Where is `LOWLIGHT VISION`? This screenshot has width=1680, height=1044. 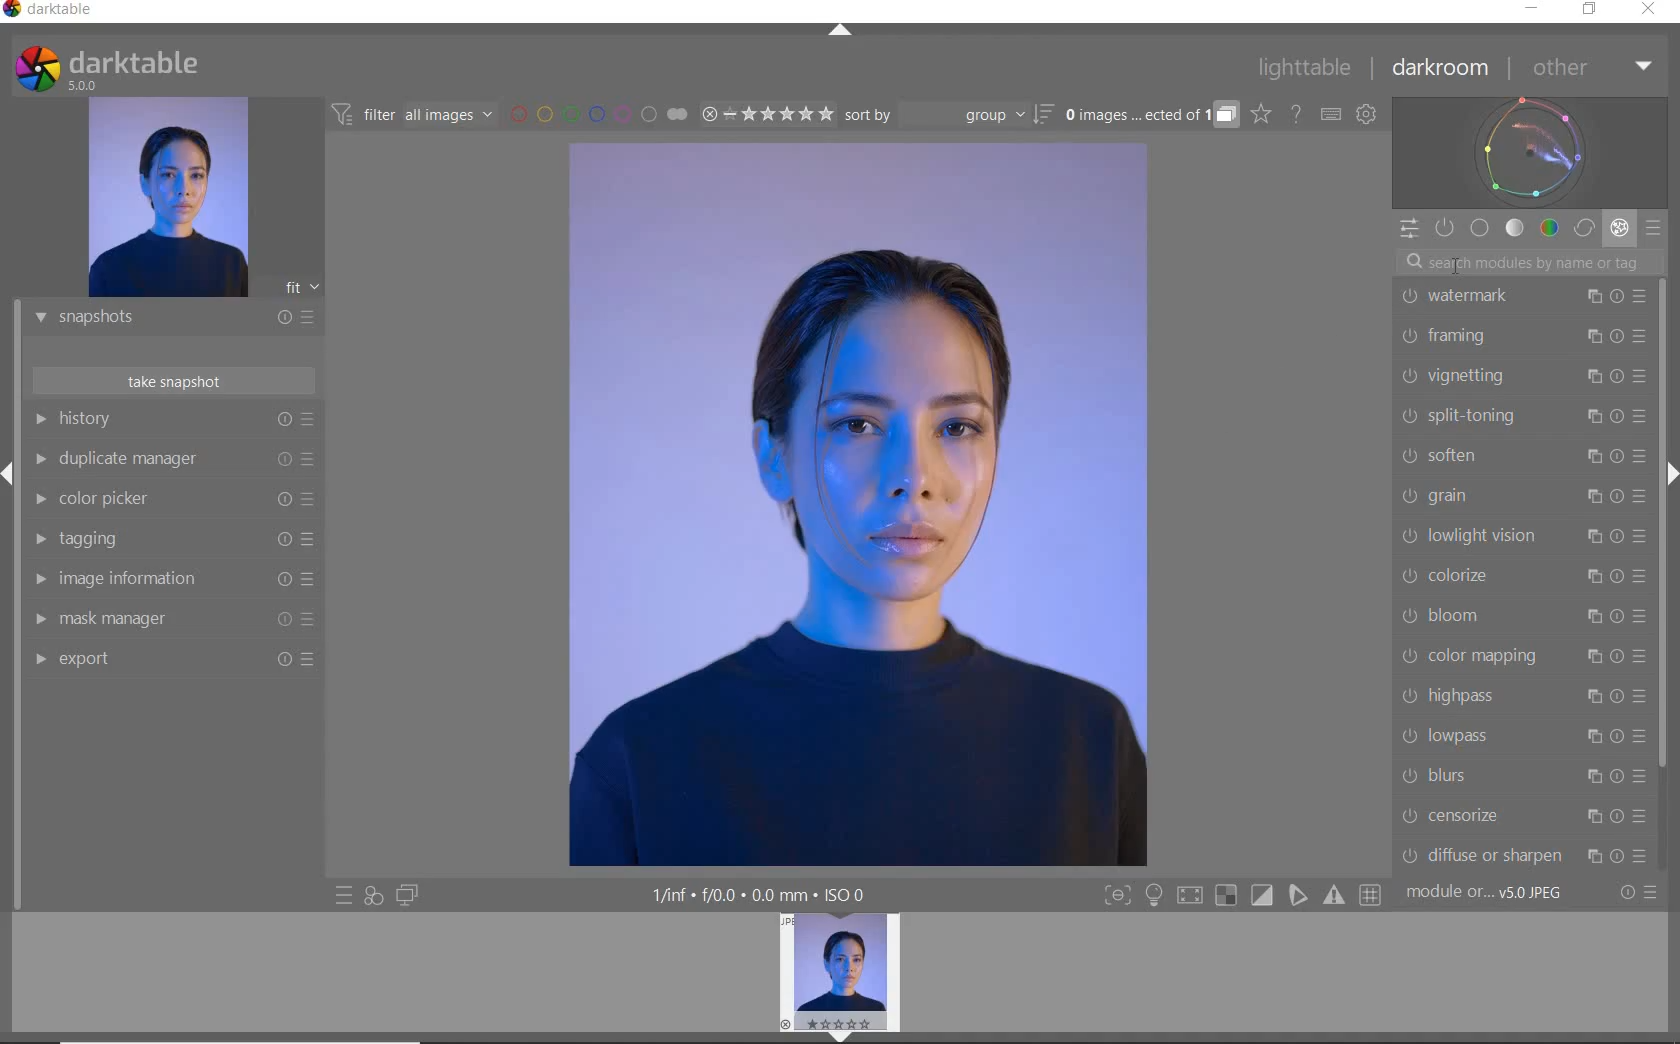 LOWLIGHT VISION is located at coordinates (1523, 537).